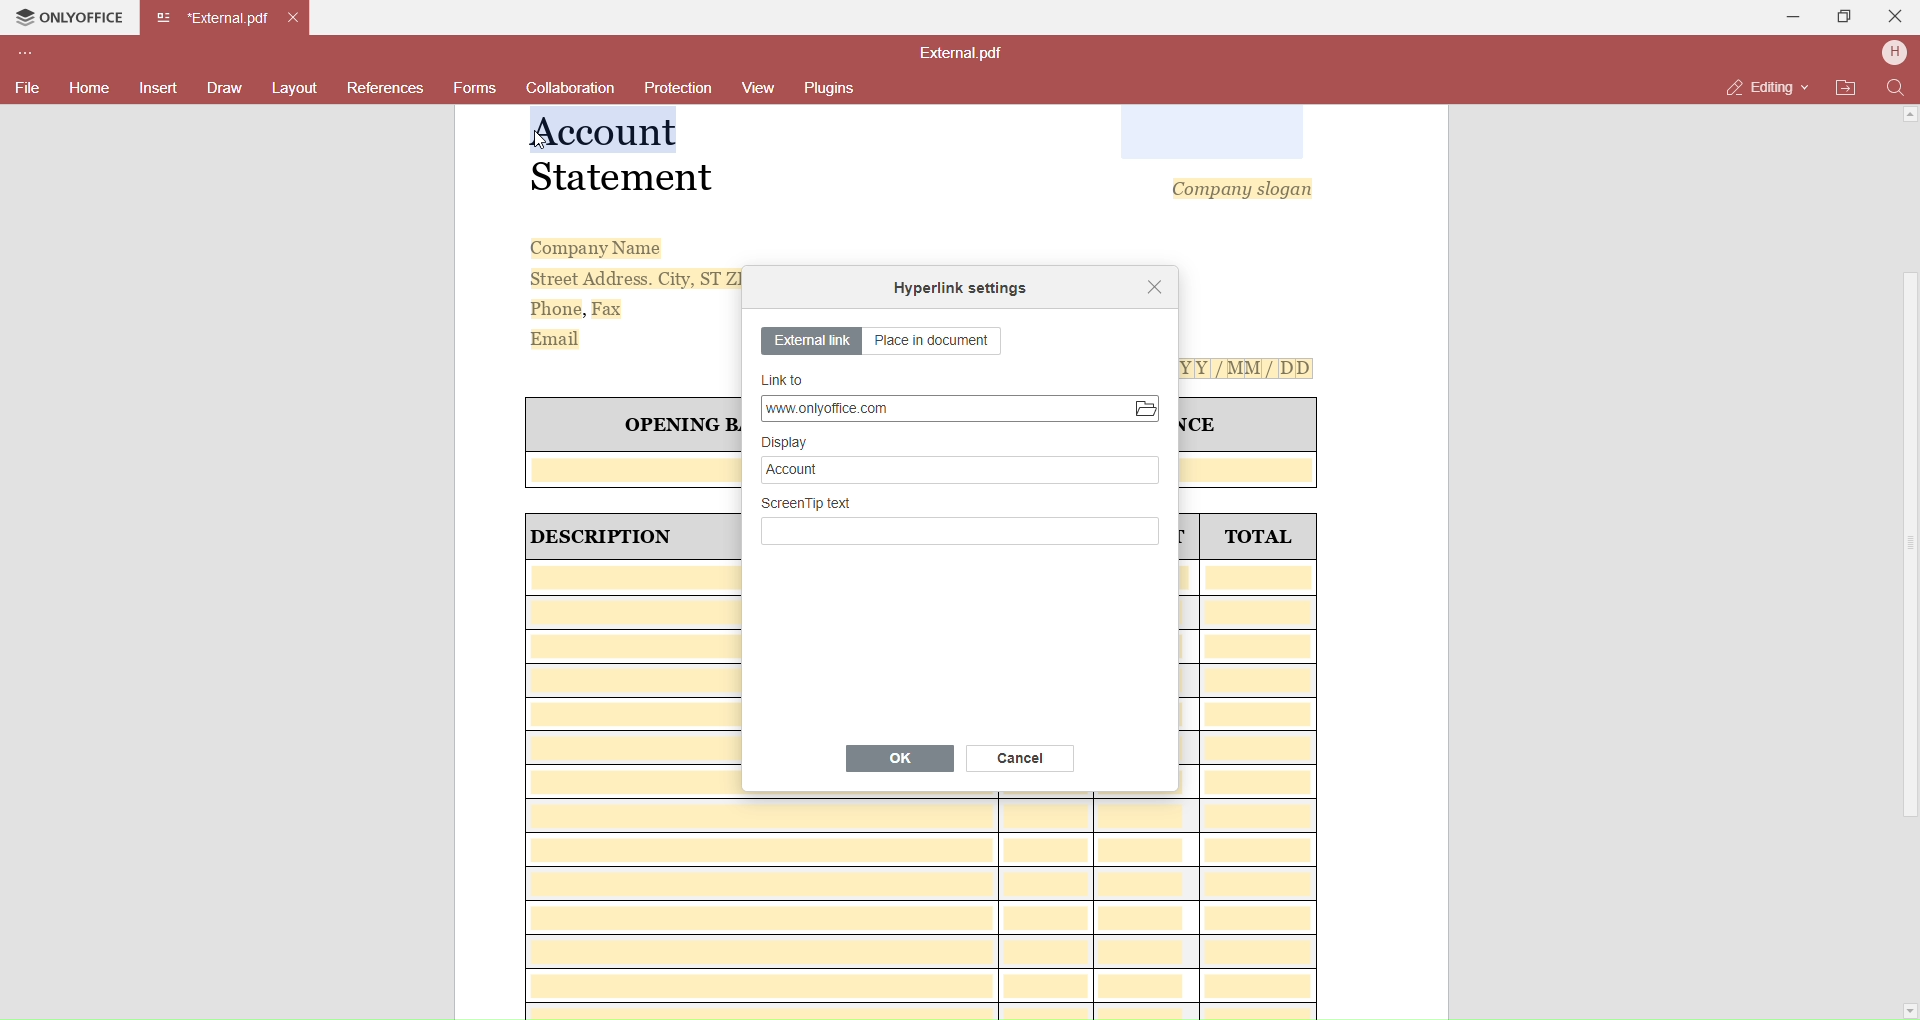  Describe the element at coordinates (623, 180) in the screenshot. I see `Statement` at that location.